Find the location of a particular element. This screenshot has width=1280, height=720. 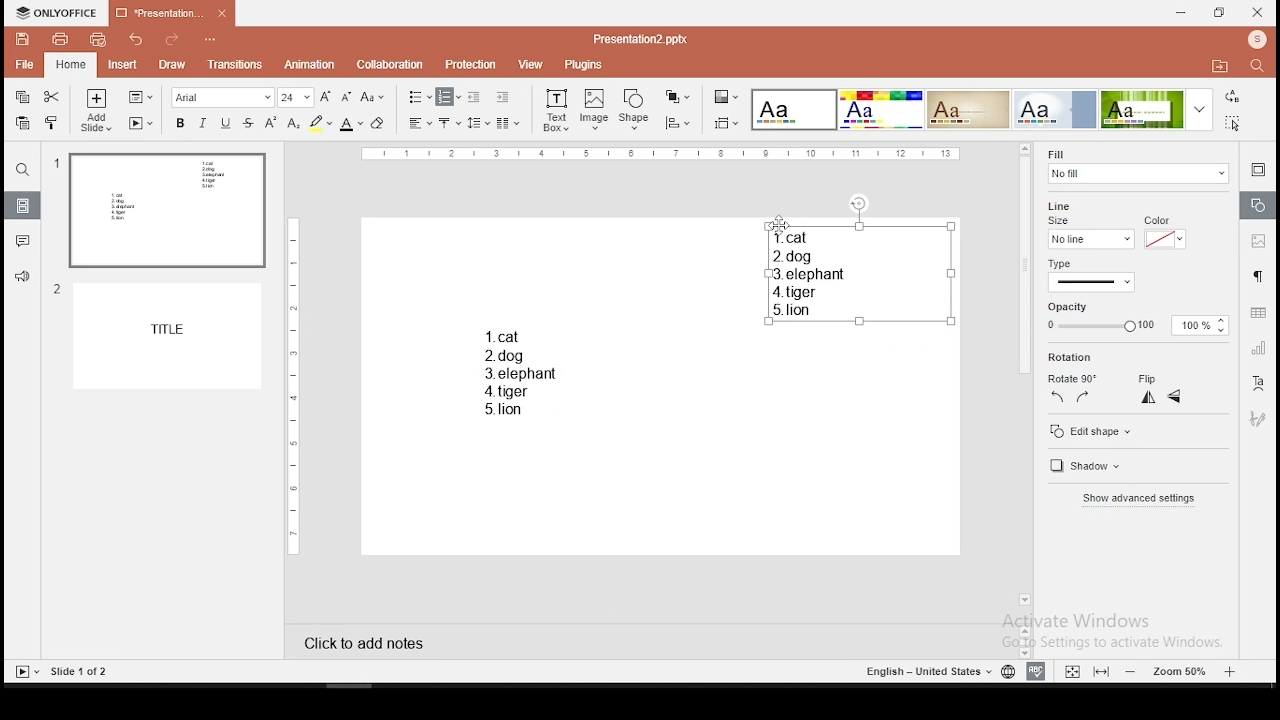

copy is located at coordinates (23, 97).